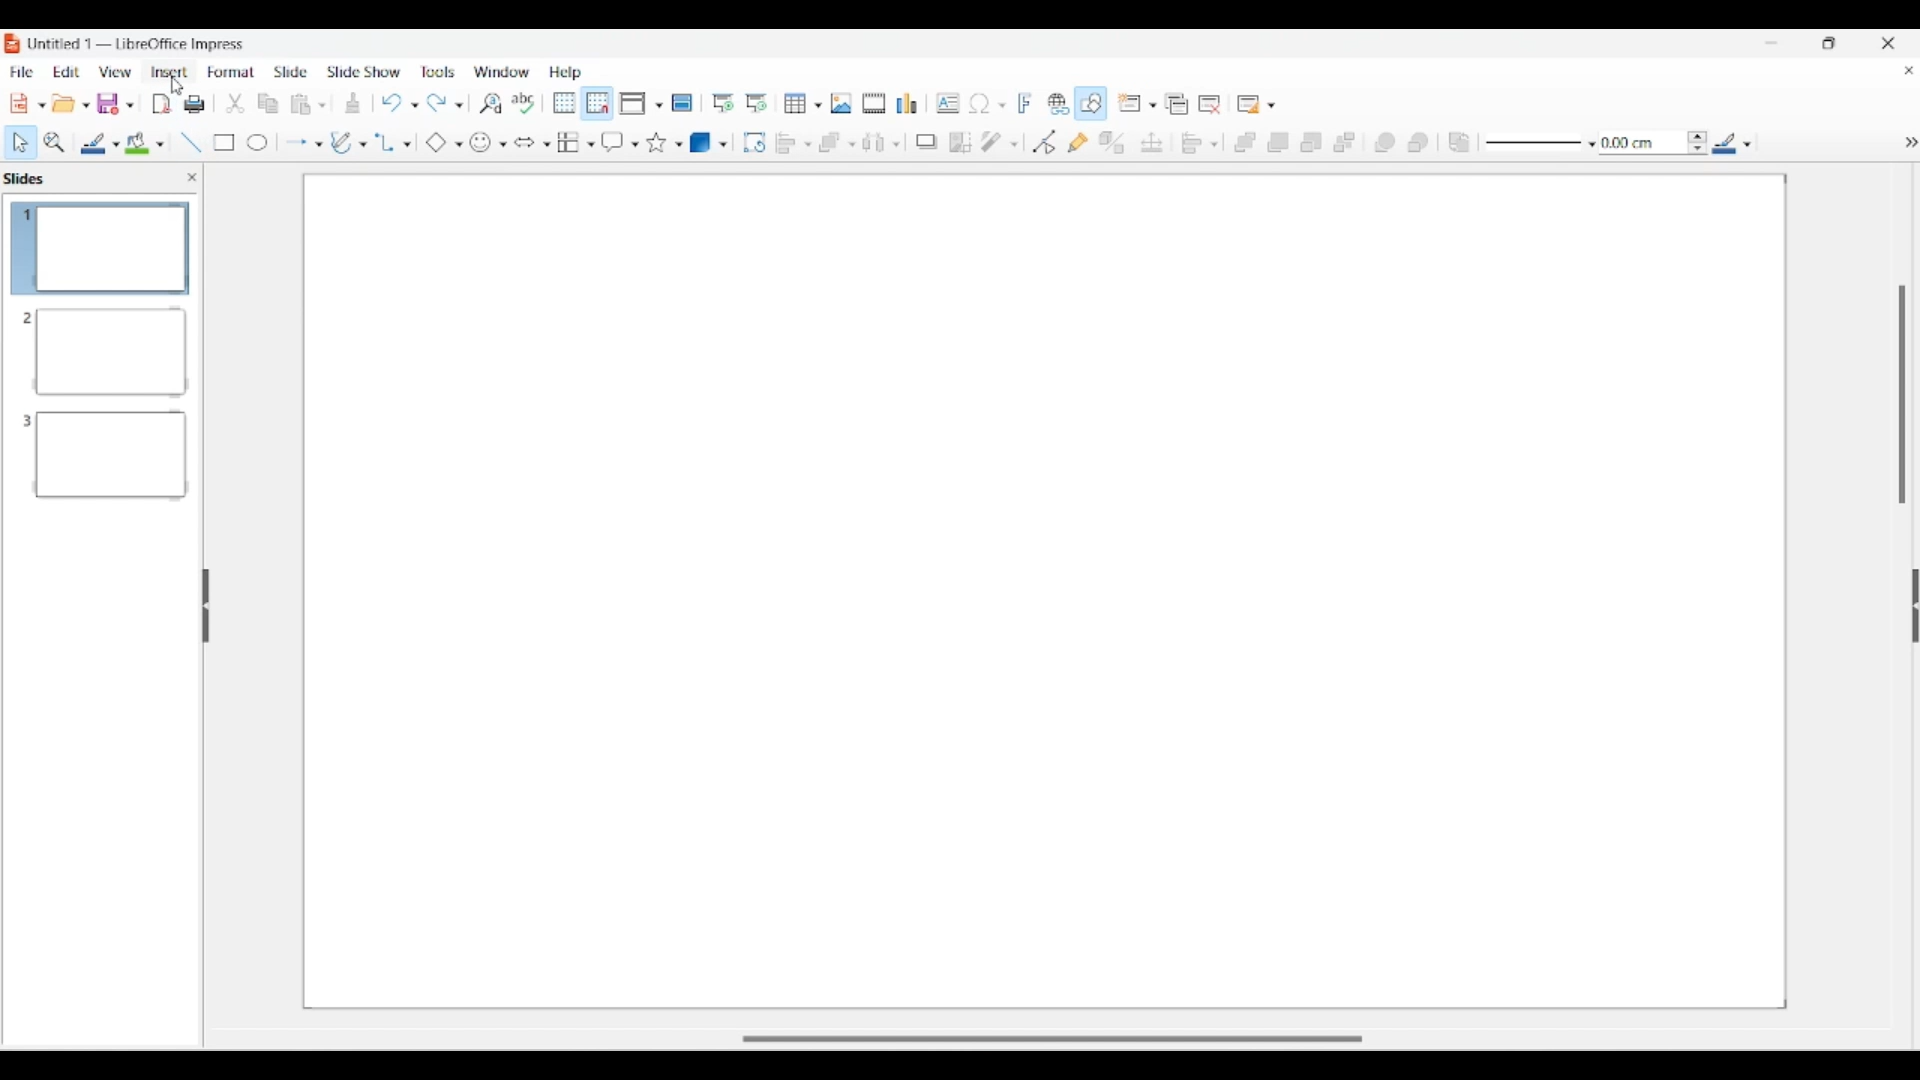 The image size is (1920, 1080). What do you see at coordinates (100, 144) in the screenshot?
I see `Line color options ` at bounding box center [100, 144].